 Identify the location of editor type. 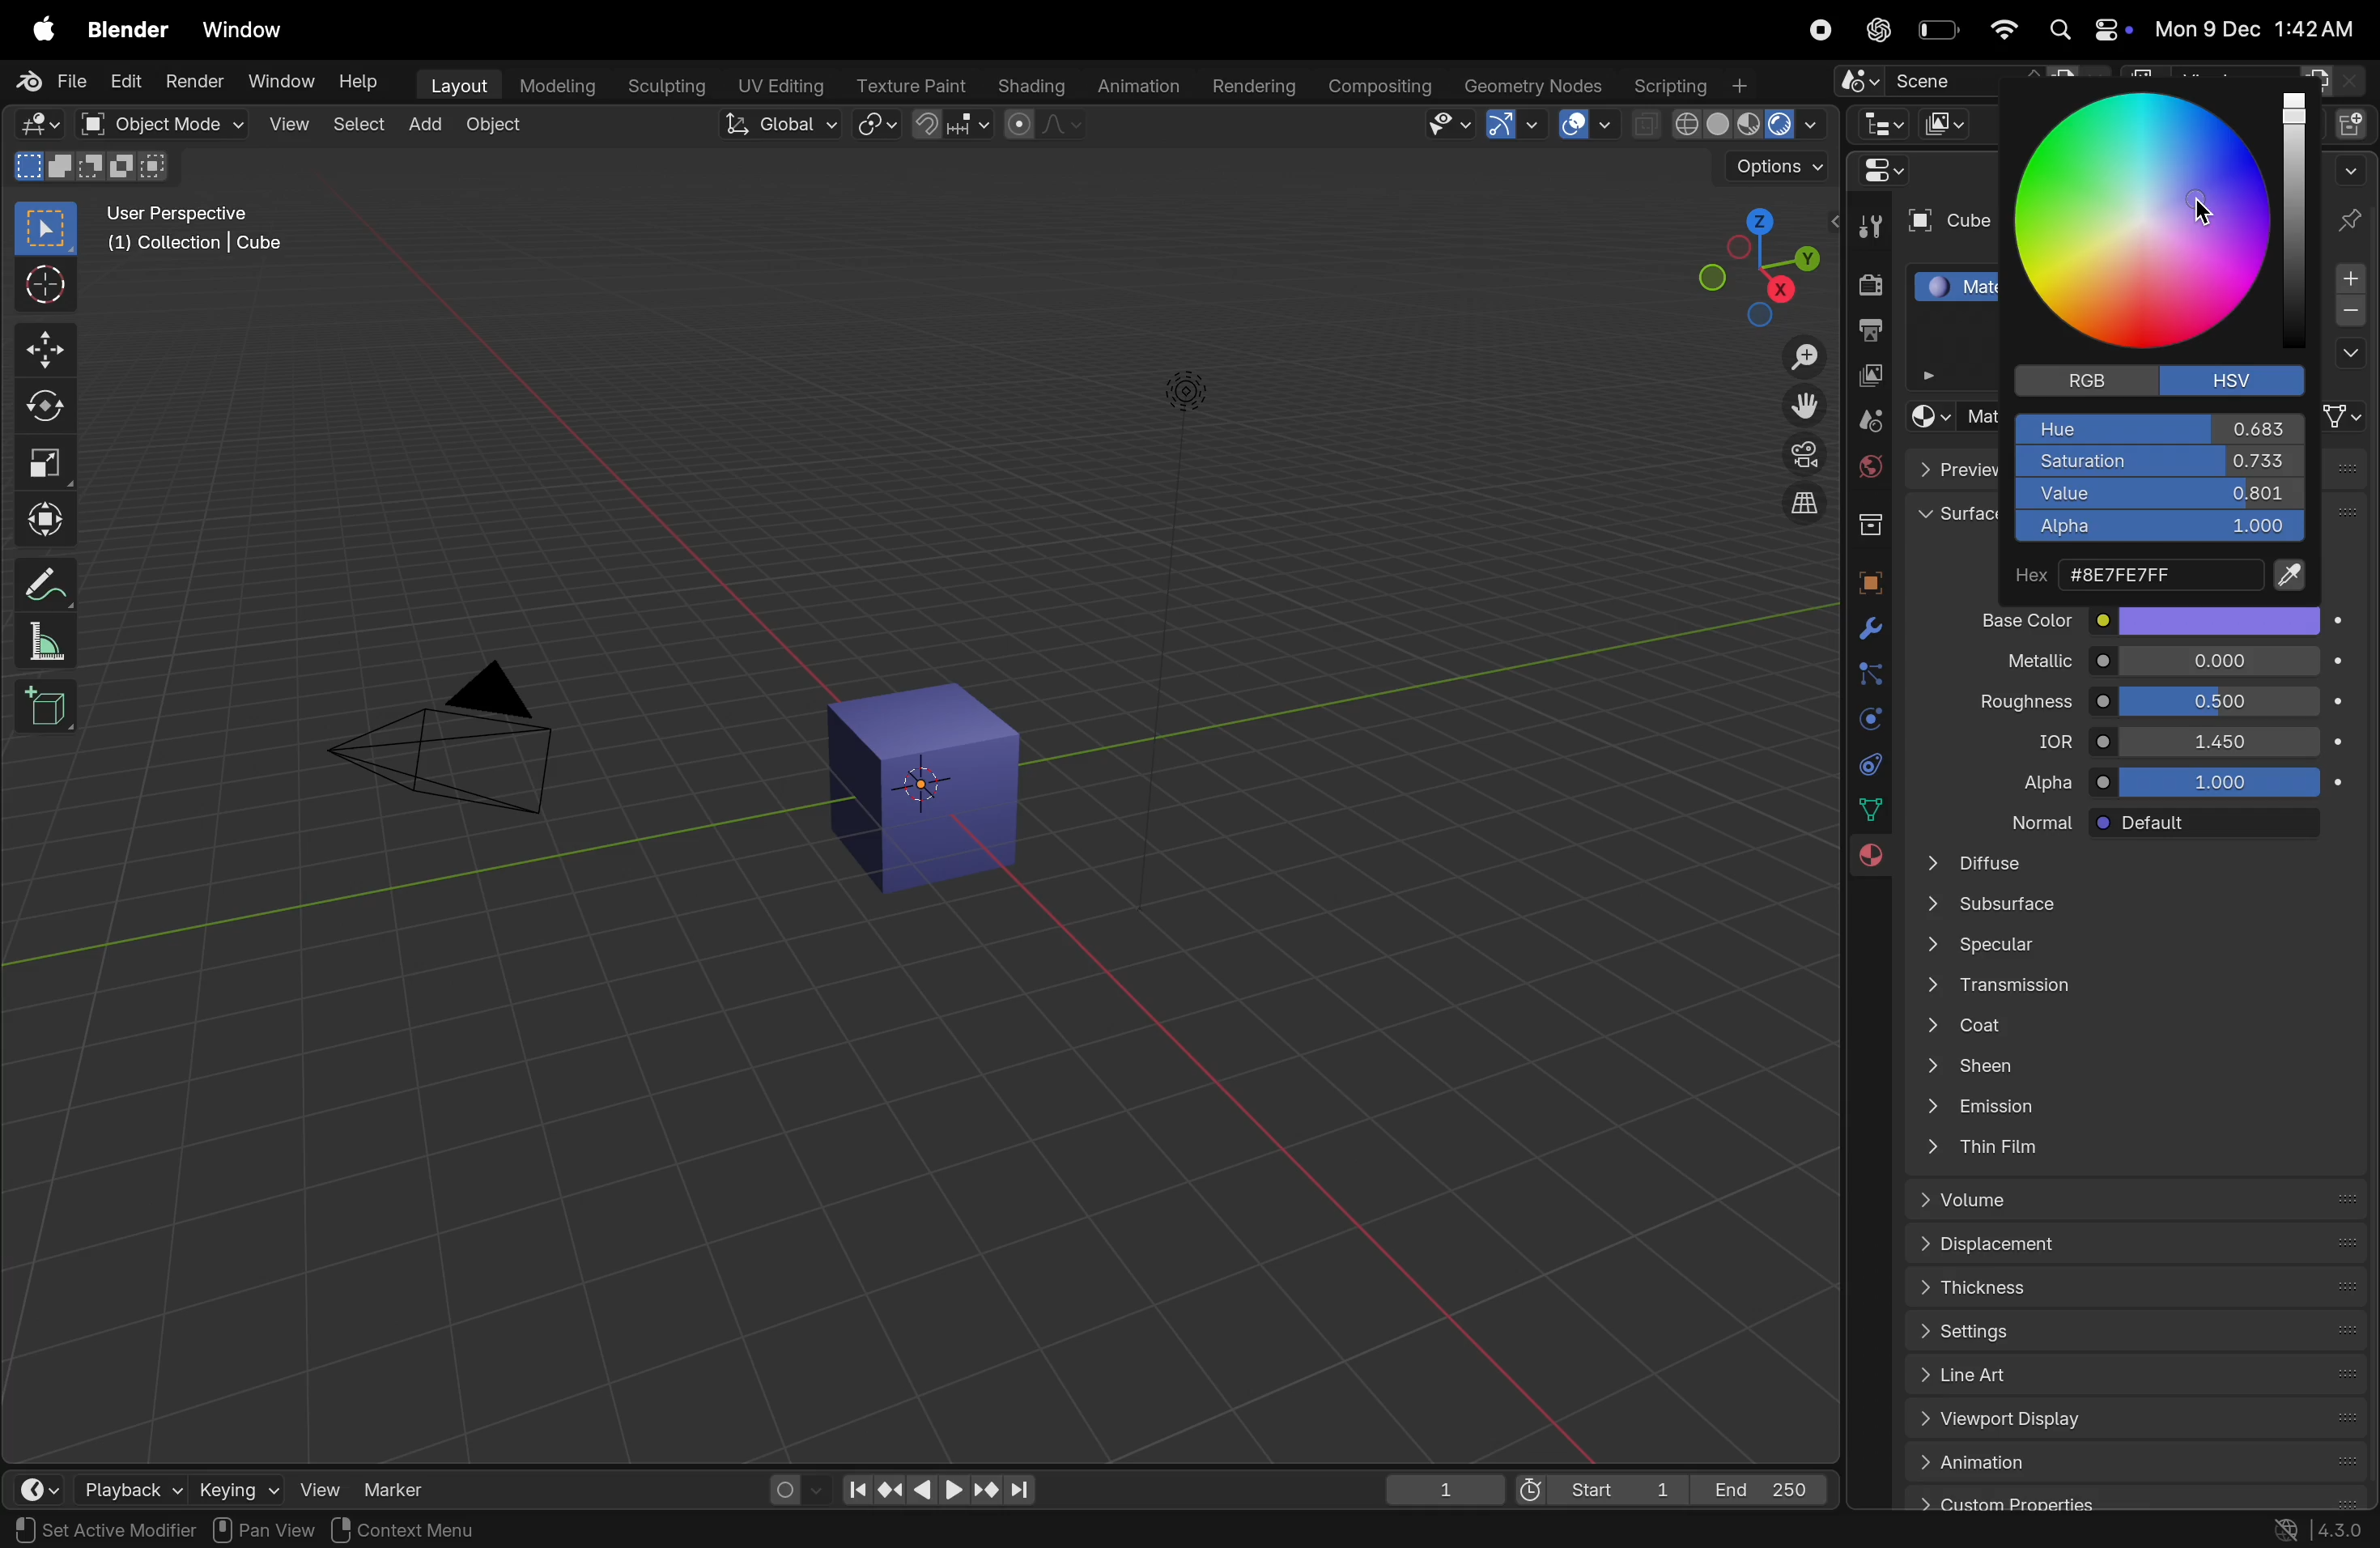
(1880, 122).